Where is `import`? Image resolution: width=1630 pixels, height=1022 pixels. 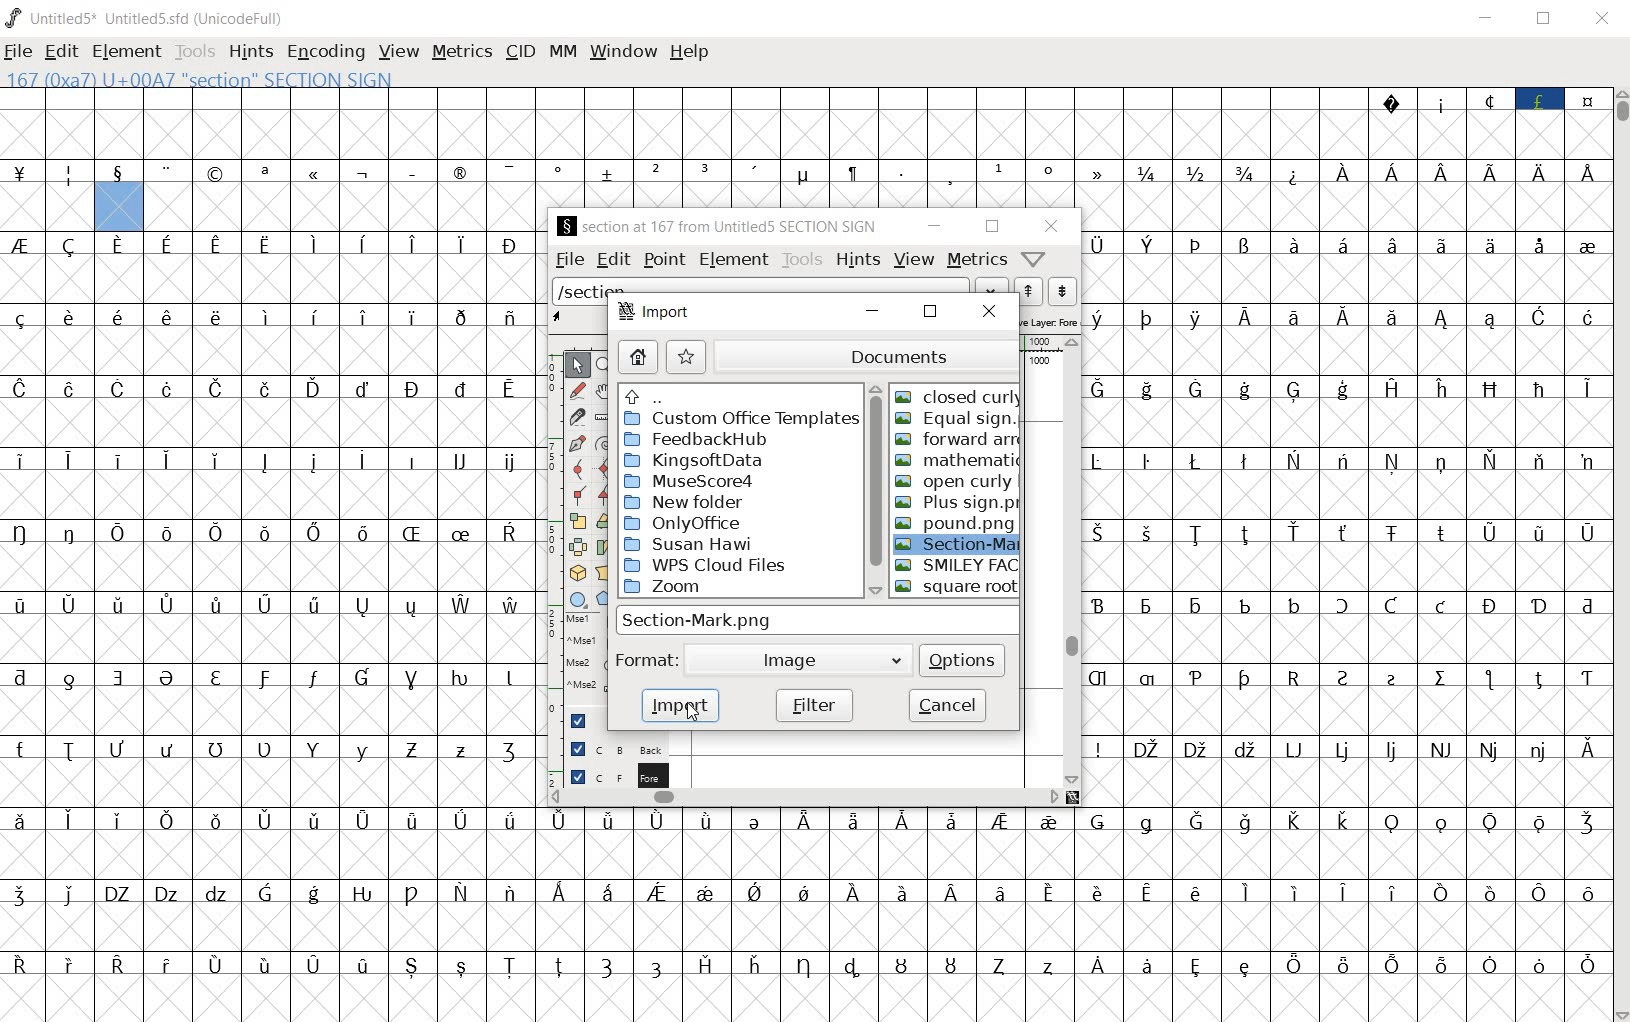 import is located at coordinates (658, 314).